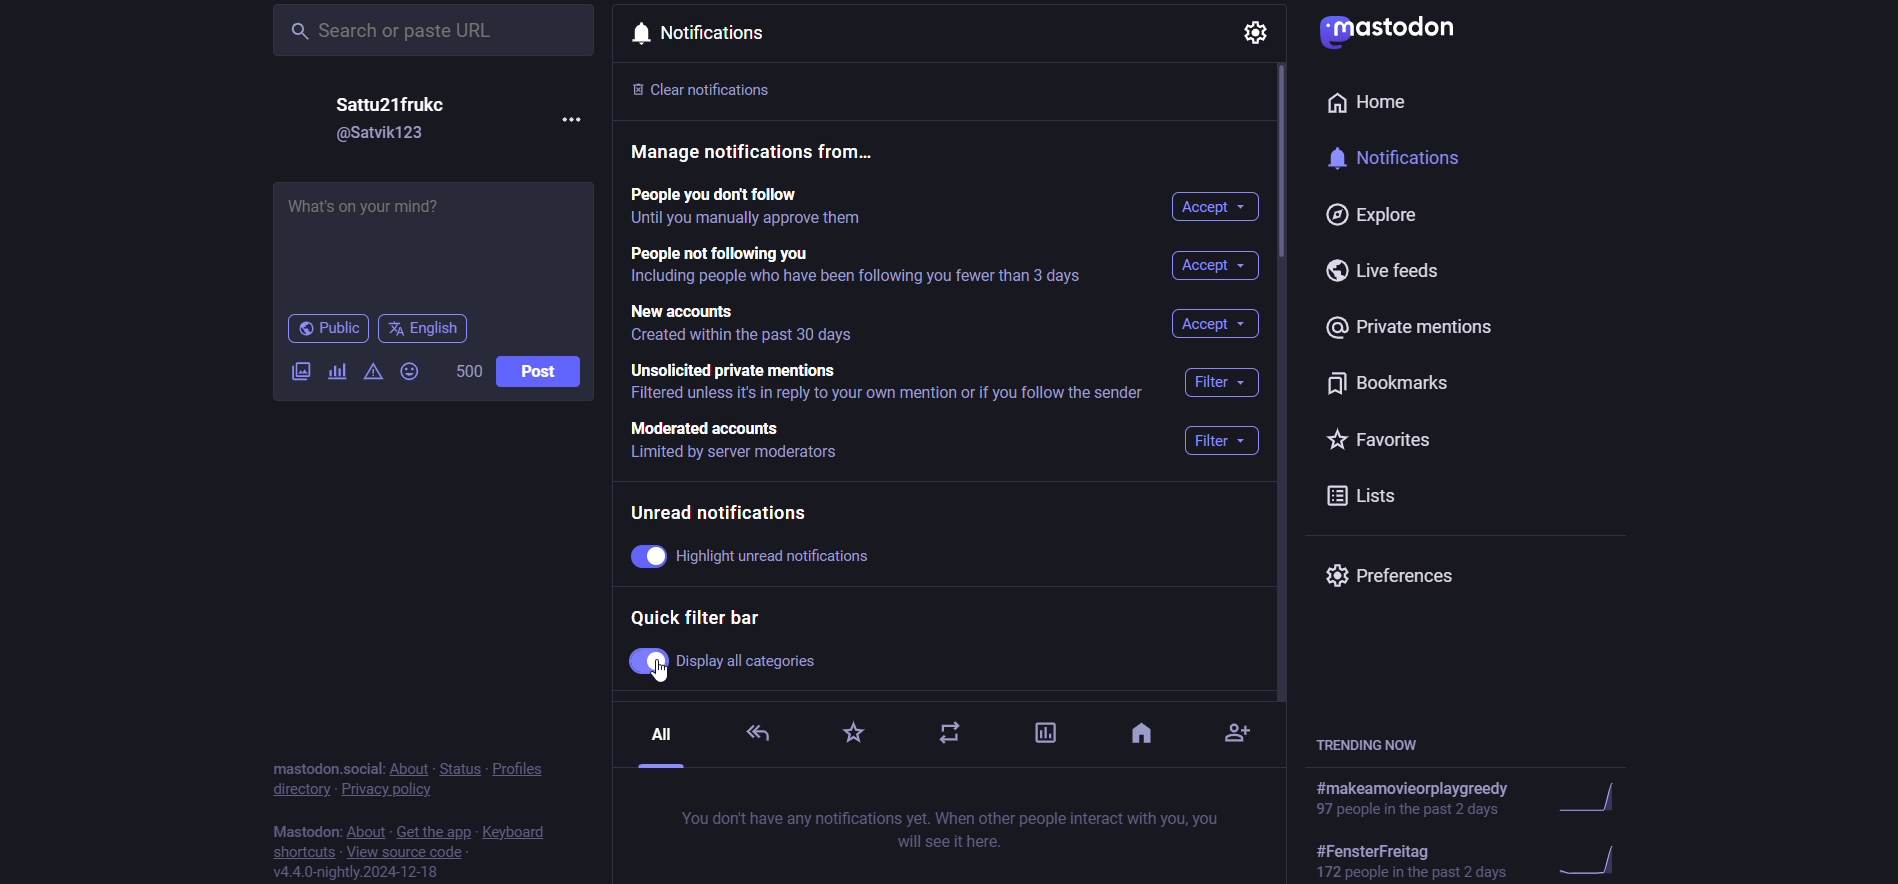 Image resolution: width=1898 pixels, height=884 pixels. What do you see at coordinates (1394, 268) in the screenshot?
I see `live feed` at bounding box center [1394, 268].